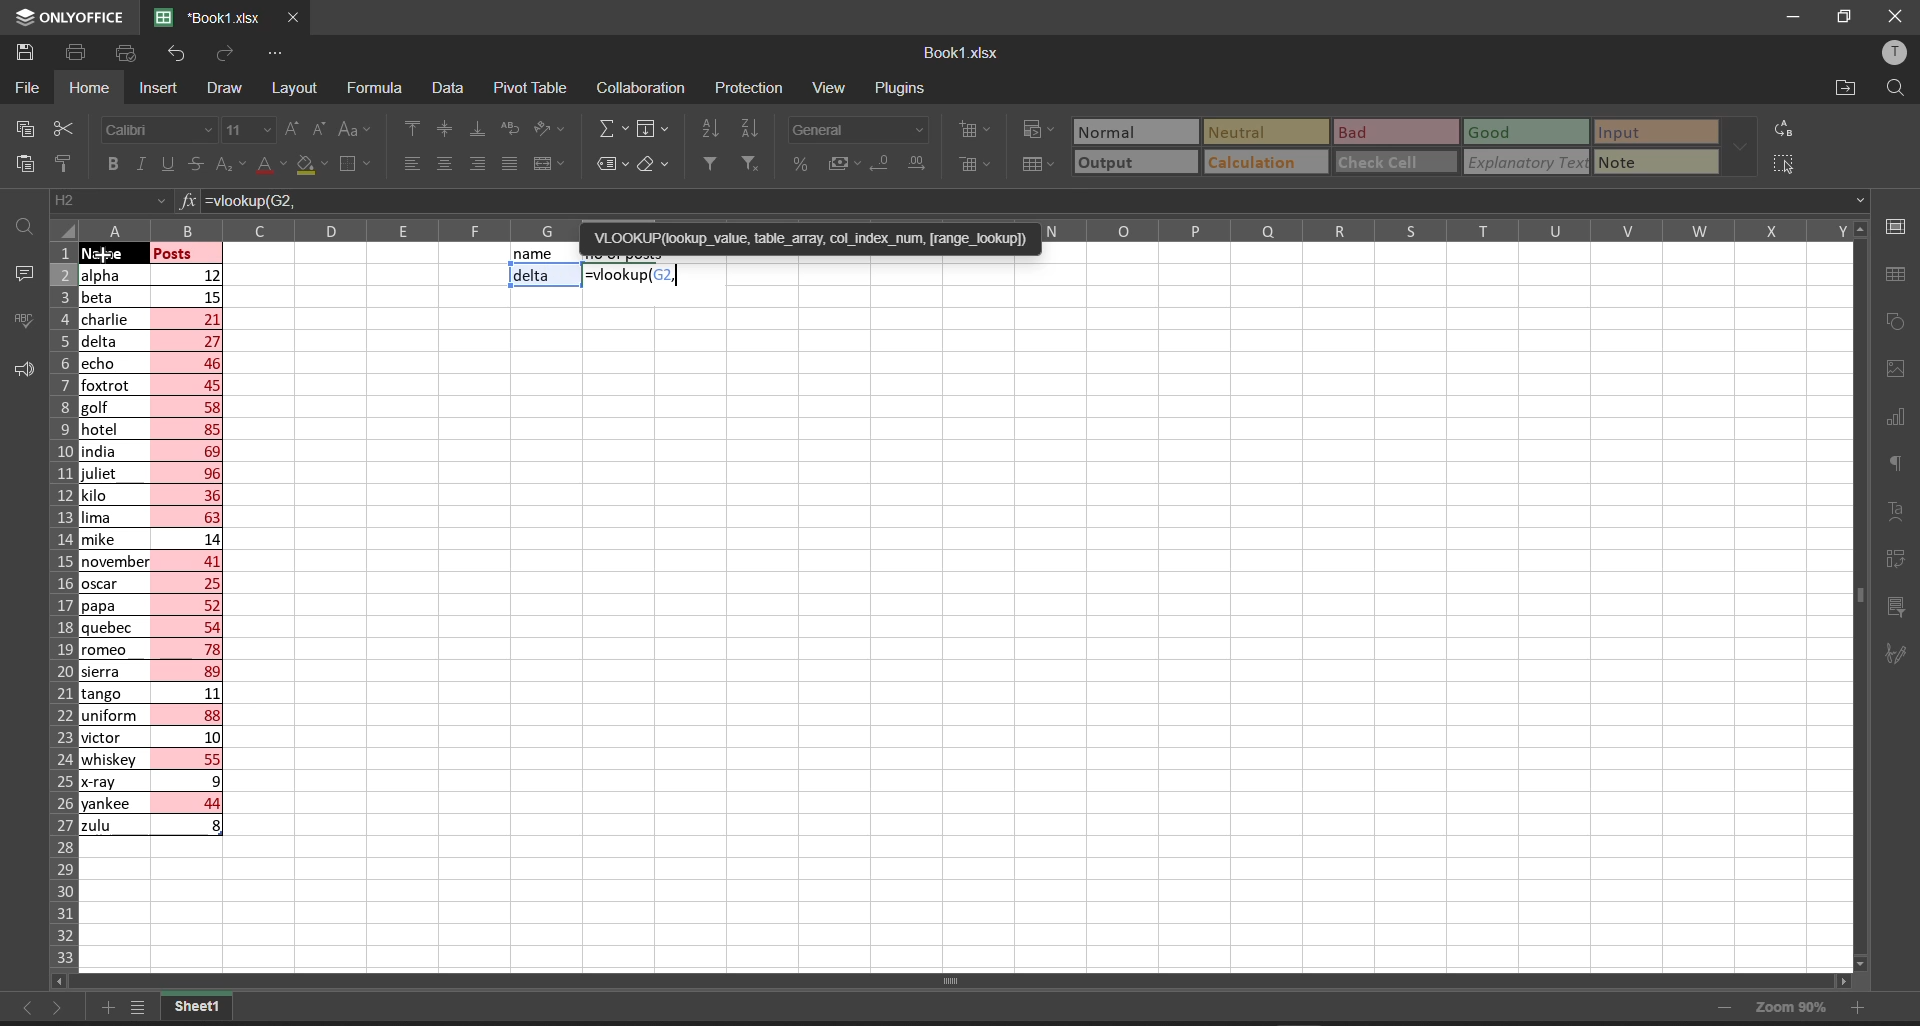 Image resolution: width=1920 pixels, height=1026 pixels. What do you see at coordinates (972, 131) in the screenshot?
I see `insert cells` at bounding box center [972, 131].